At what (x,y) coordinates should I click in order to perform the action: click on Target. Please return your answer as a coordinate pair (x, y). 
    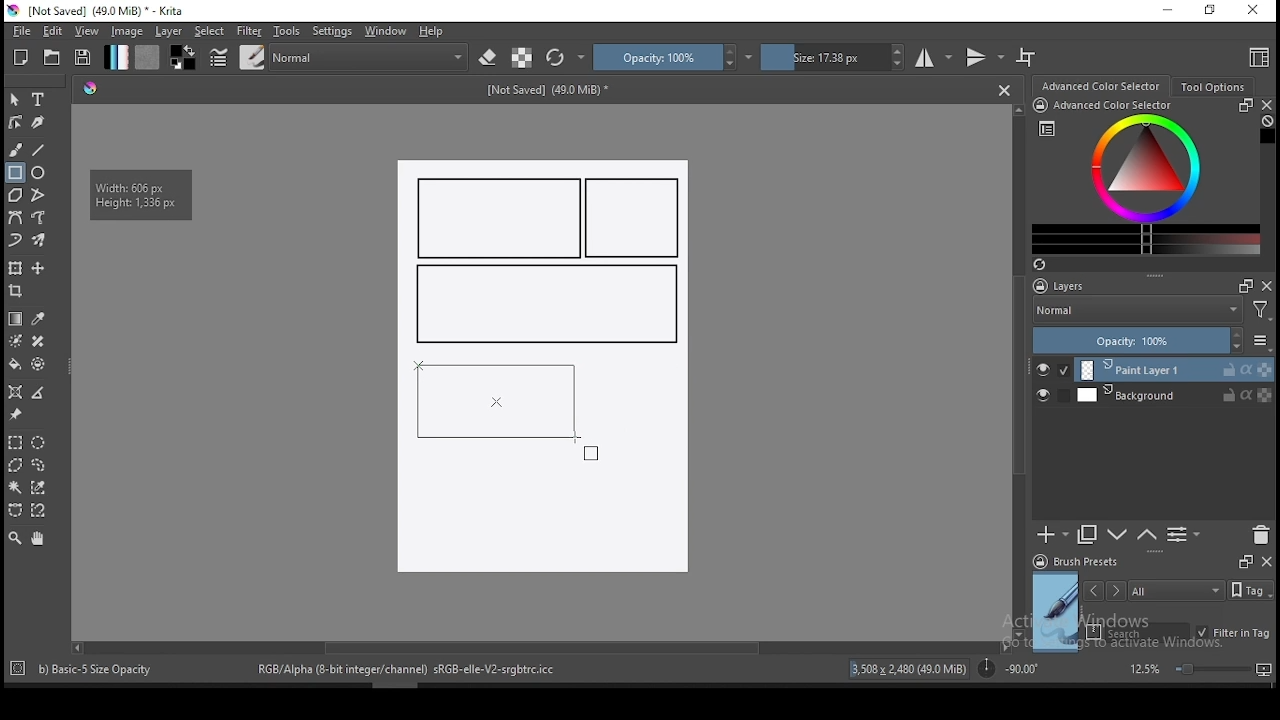
    Looking at the image, I should click on (19, 669).